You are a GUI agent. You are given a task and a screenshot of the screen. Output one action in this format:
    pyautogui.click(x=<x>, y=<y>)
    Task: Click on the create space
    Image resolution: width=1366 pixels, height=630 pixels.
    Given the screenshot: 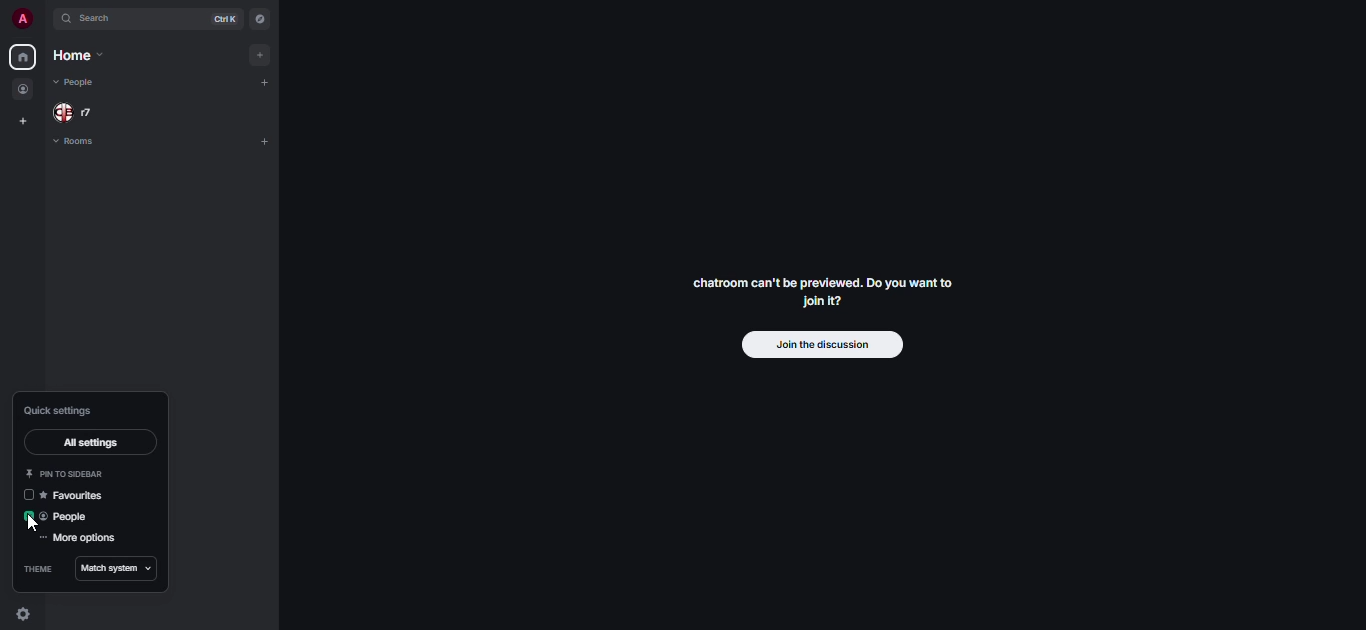 What is the action you would take?
    pyautogui.click(x=23, y=122)
    